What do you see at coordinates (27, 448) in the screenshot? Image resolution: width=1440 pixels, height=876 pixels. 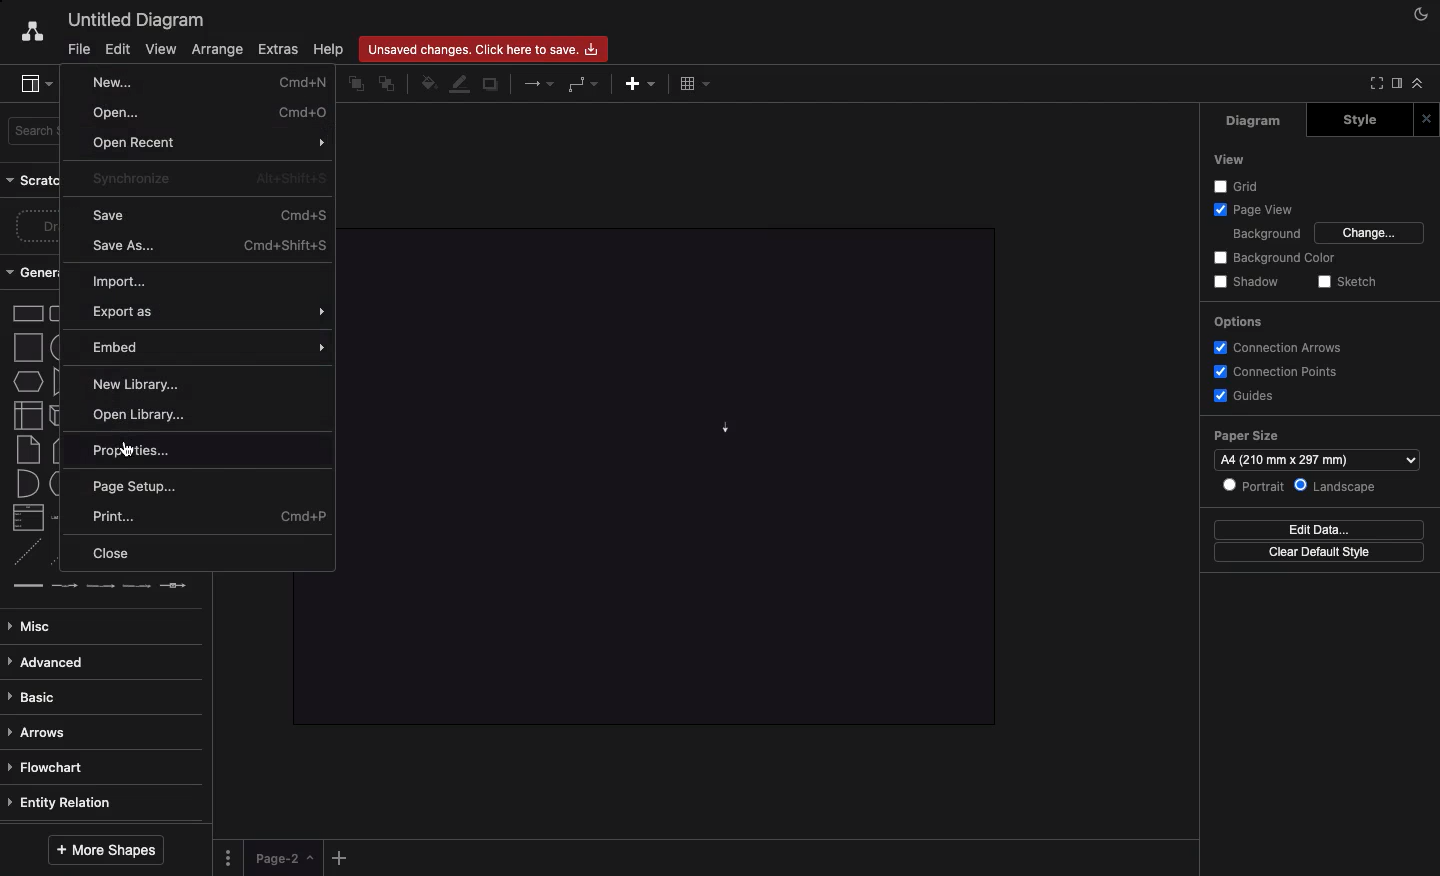 I see `Shapes` at bounding box center [27, 448].